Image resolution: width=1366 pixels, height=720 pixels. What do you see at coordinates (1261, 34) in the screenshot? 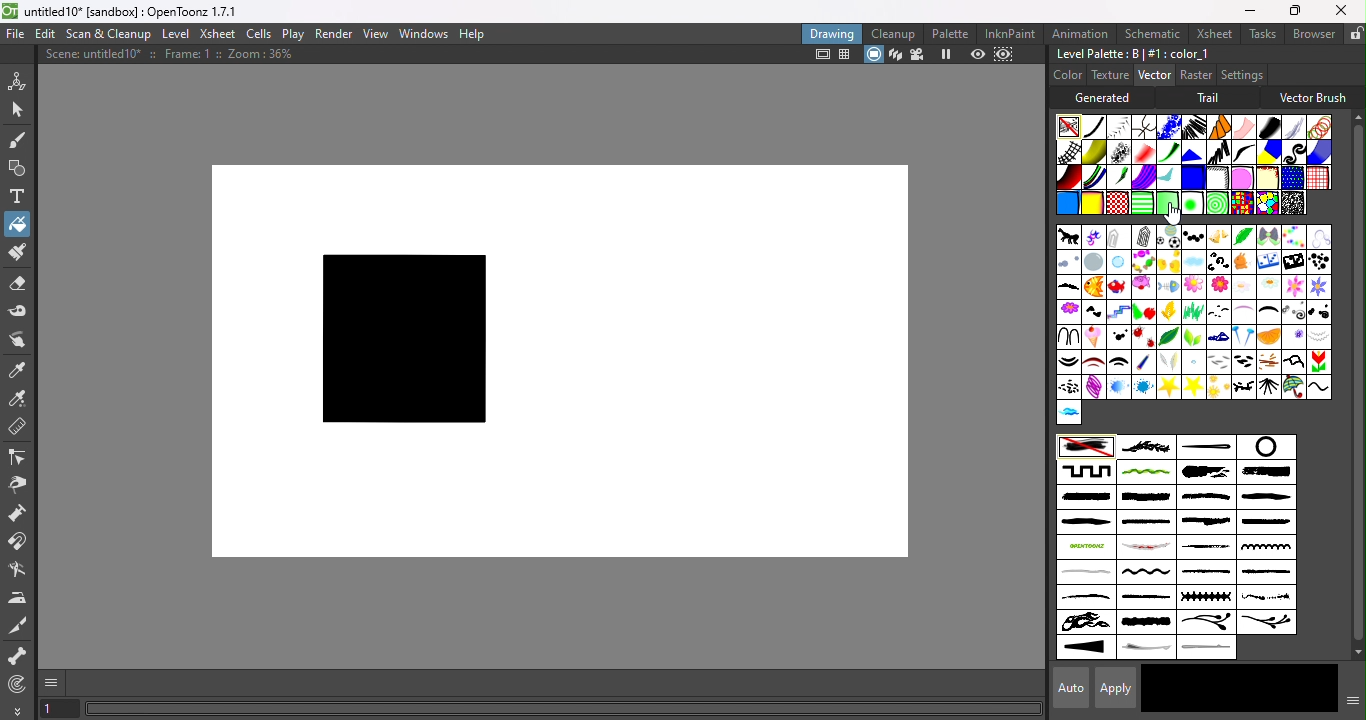
I see `Tasks` at bounding box center [1261, 34].